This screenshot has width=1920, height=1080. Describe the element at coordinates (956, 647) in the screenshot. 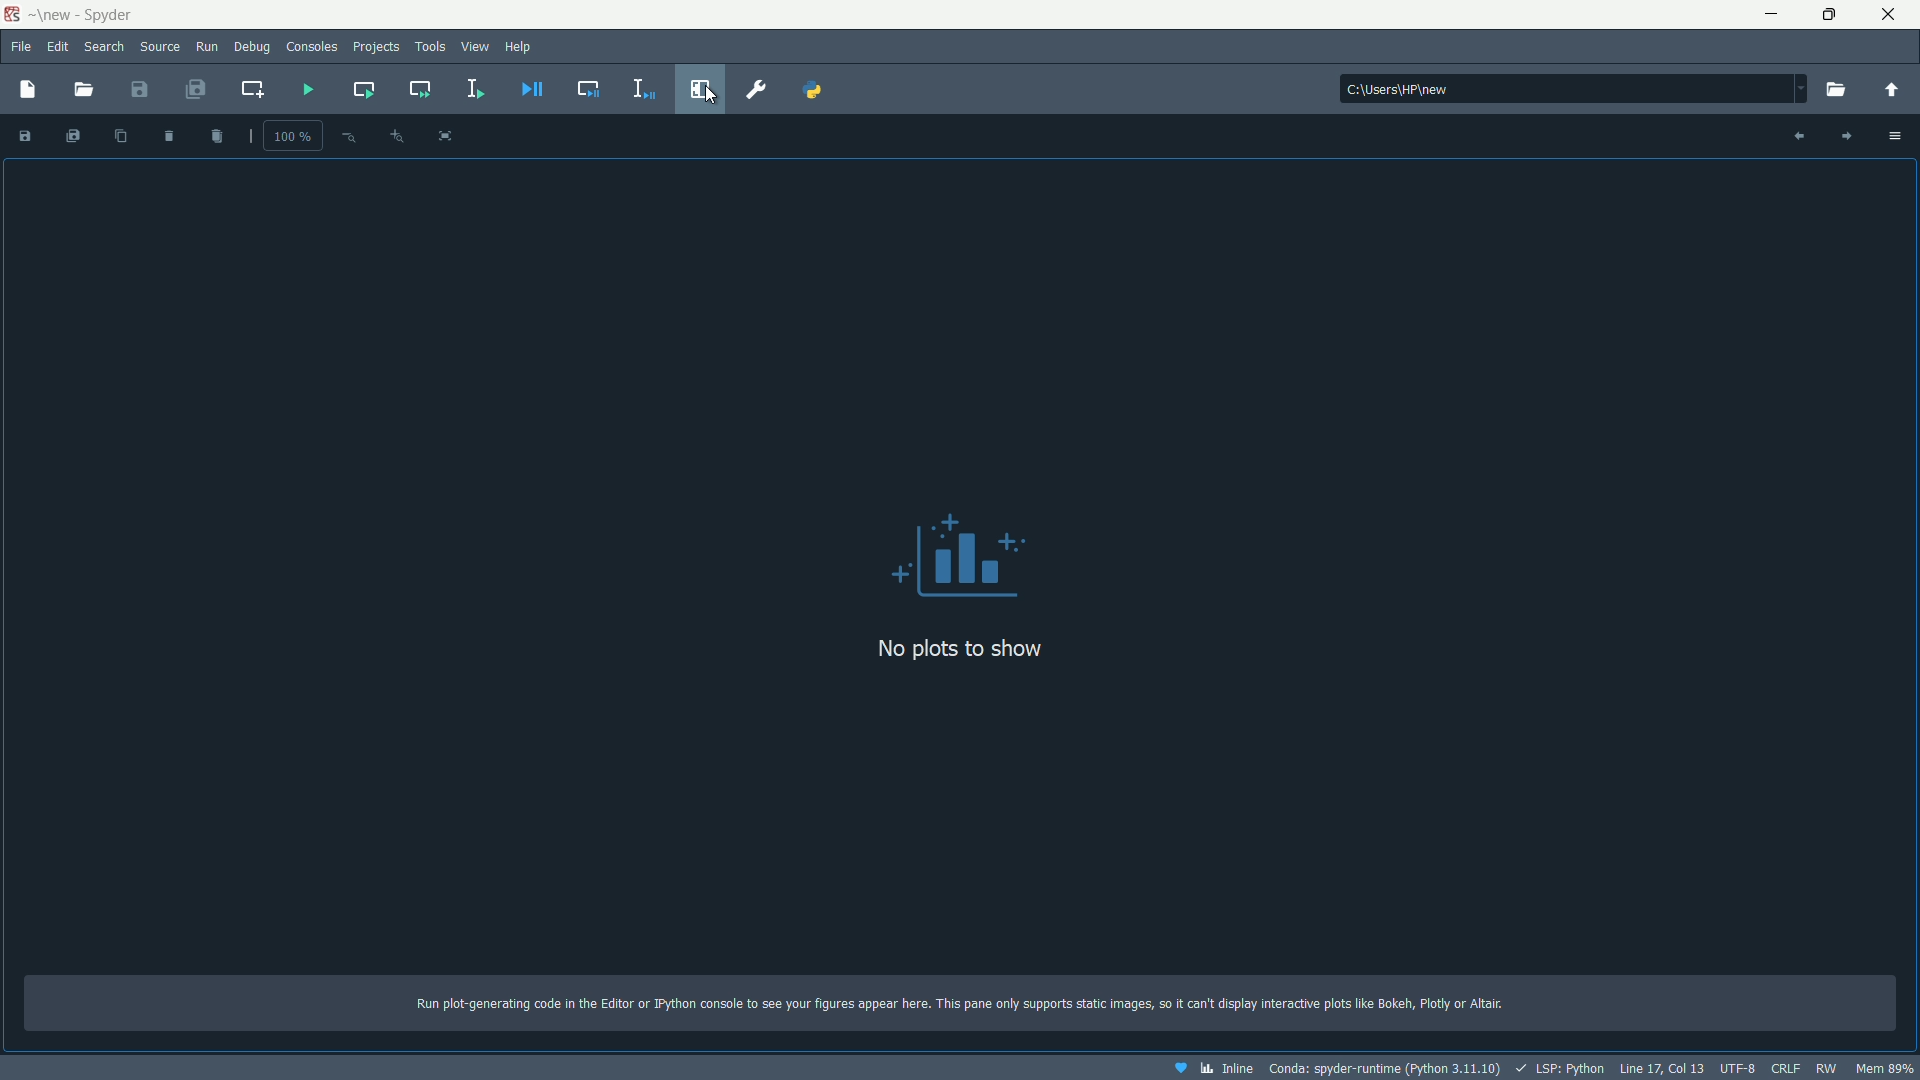

I see `no plots to show` at that location.